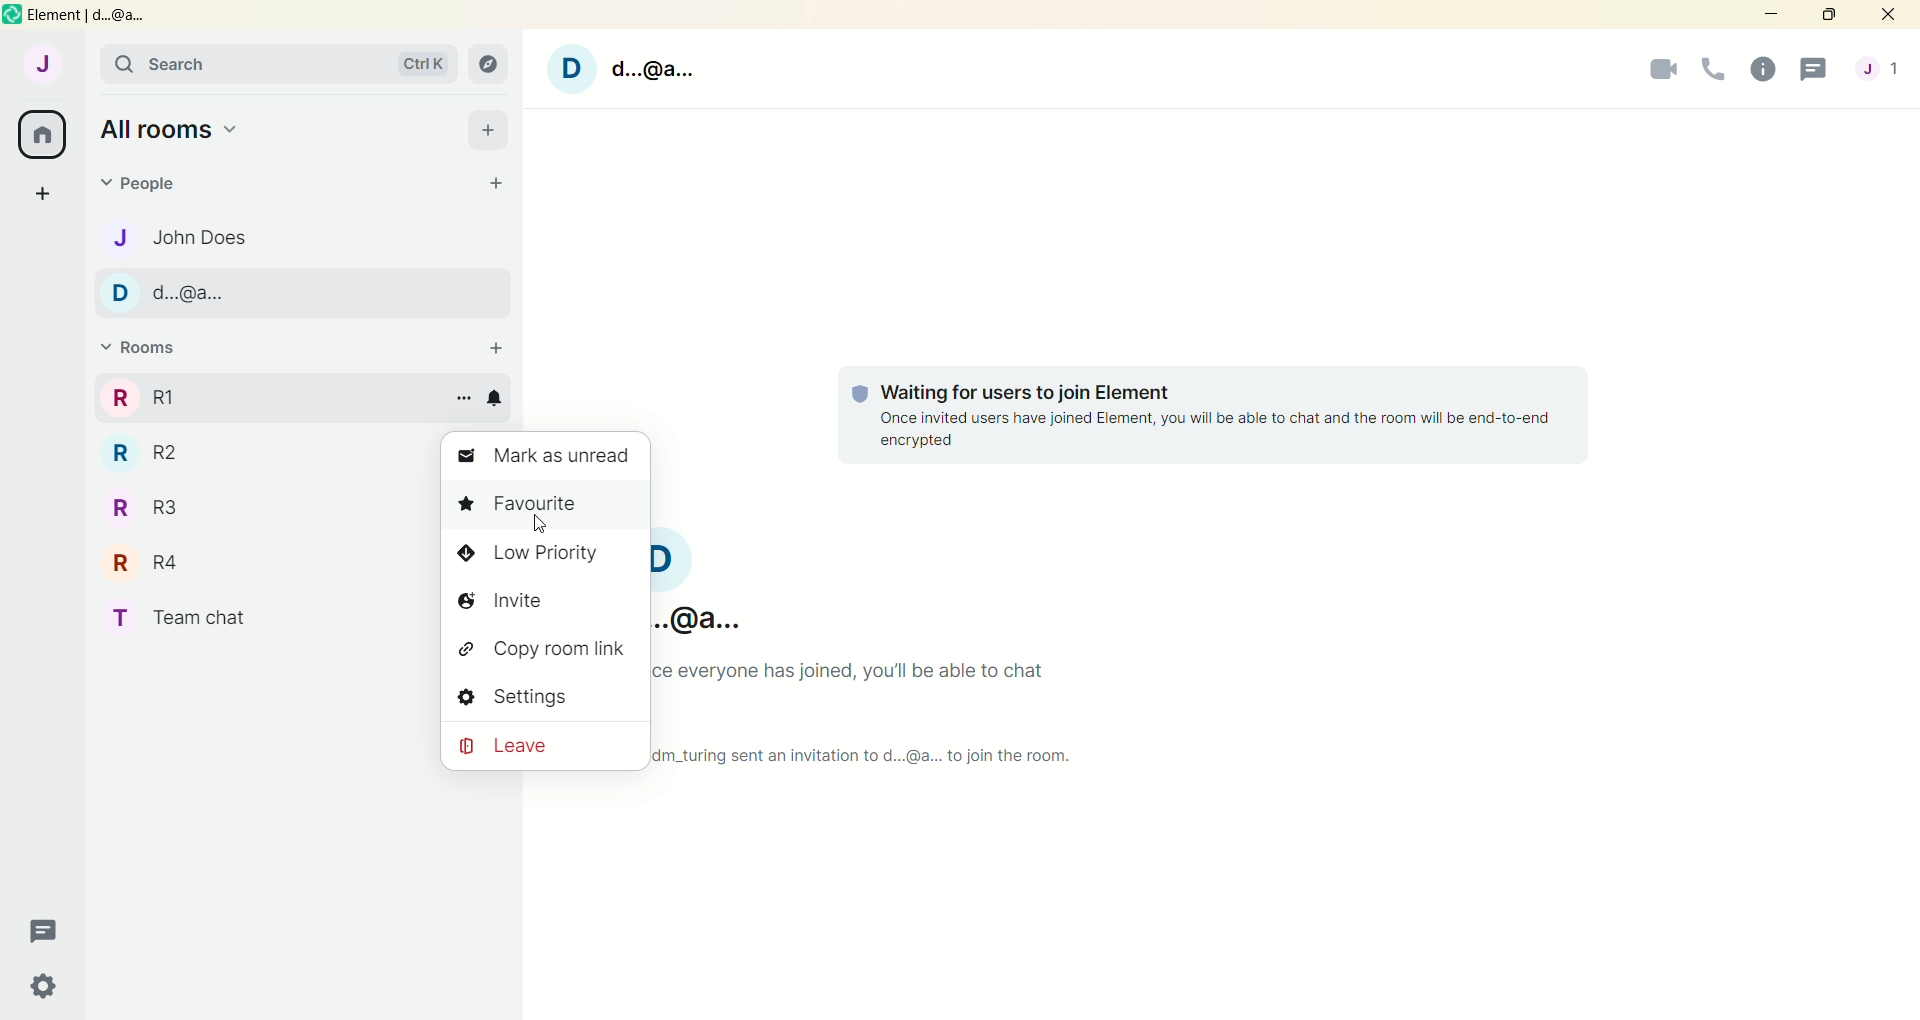 The height and width of the screenshot is (1020, 1920). What do you see at coordinates (460, 394) in the screenshot?
I see `More Options` at bounding box center [460, 394].